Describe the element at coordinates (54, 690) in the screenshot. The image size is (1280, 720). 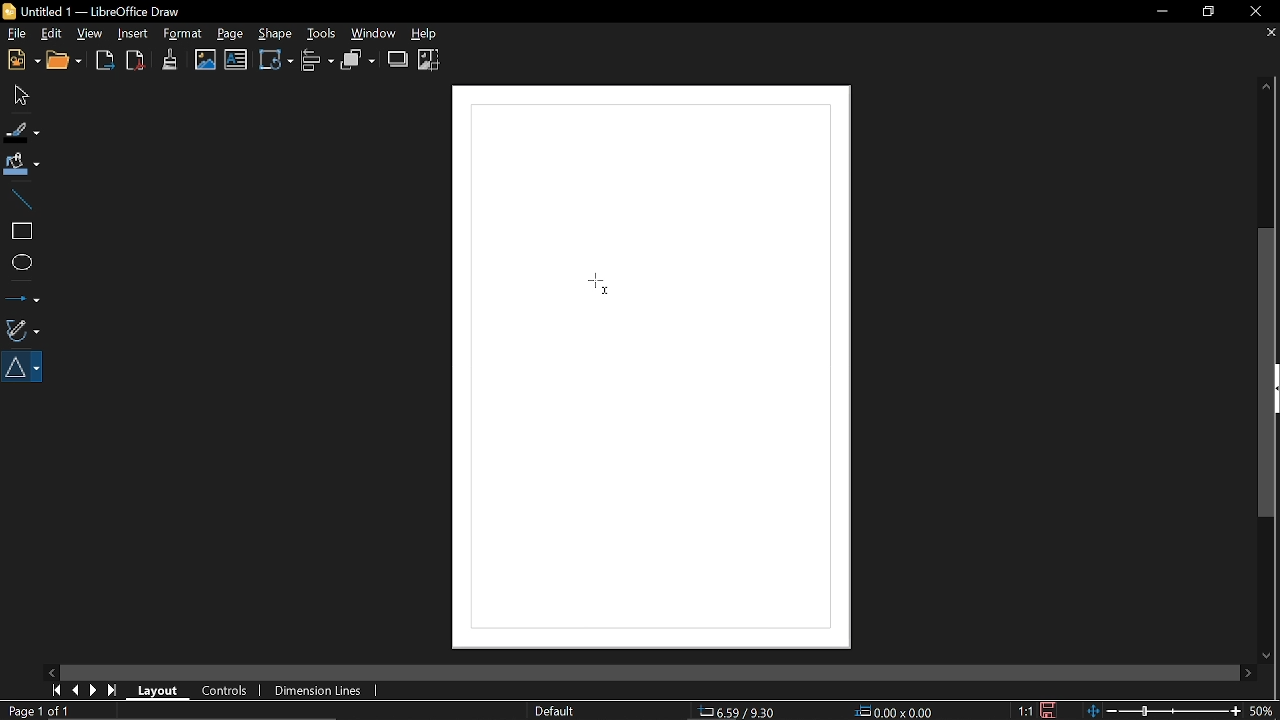
I see `First page` at that location.